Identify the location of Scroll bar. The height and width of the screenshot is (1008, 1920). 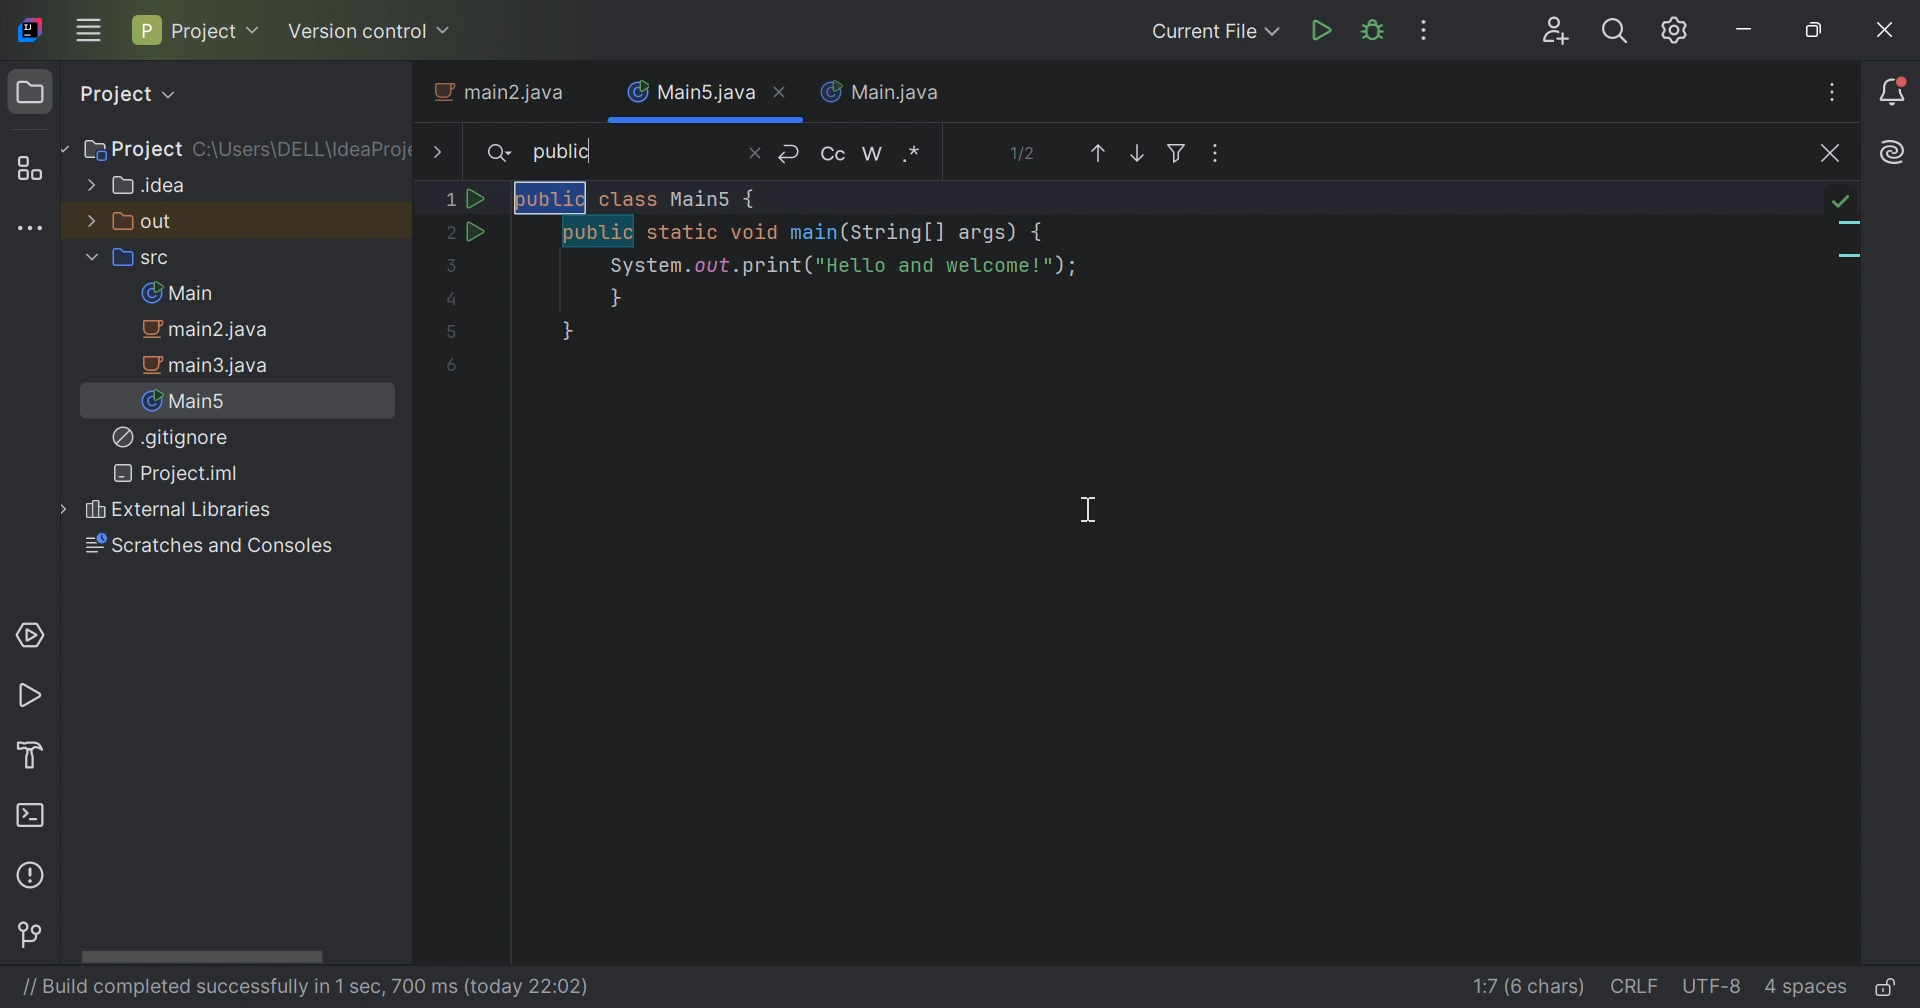
(201, 957).